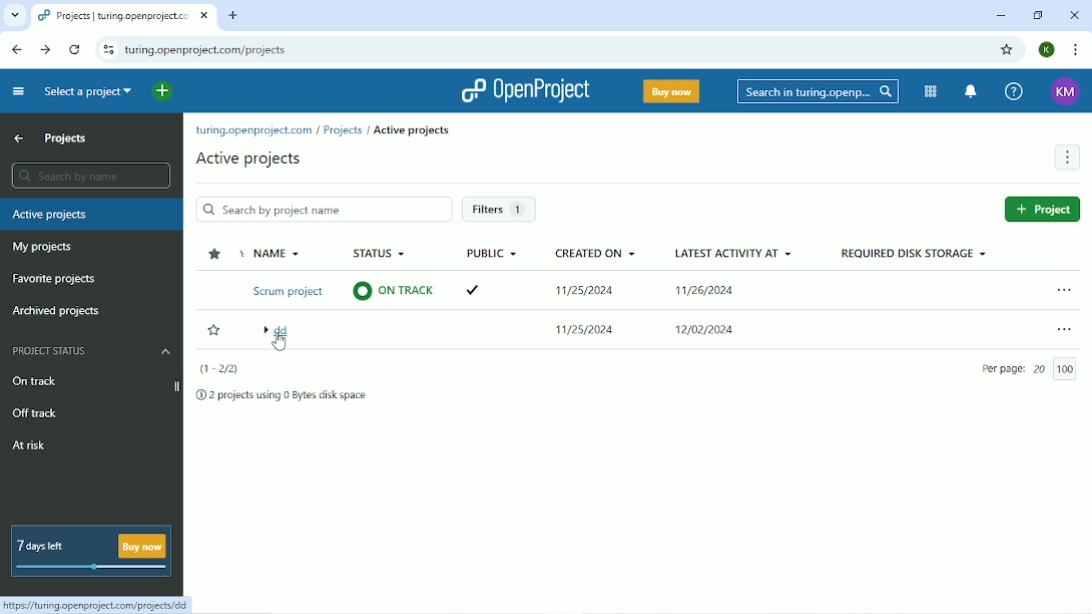 This screenshot has height=614, width=1092. What do you see at coordinates (91, 215) in the screenshot?
I see `Active projects` at bounding box center [91, 215].